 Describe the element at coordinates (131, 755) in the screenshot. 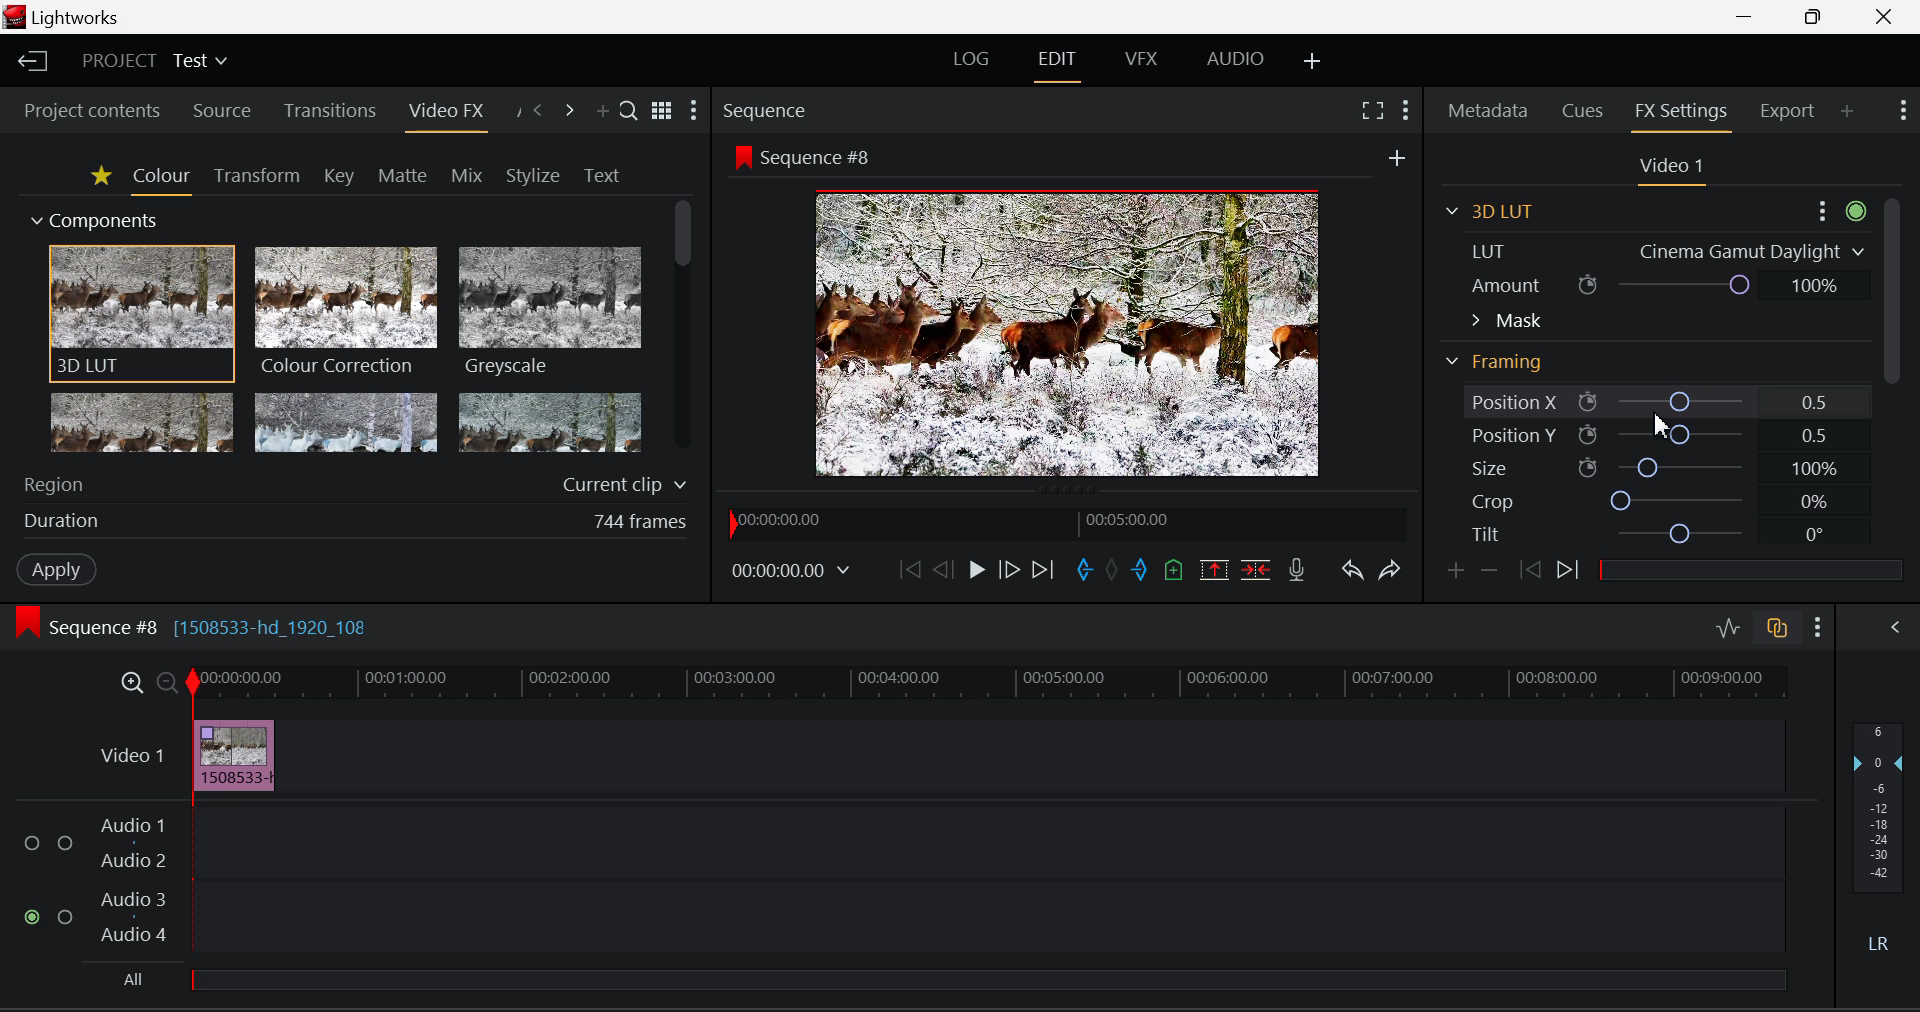

I see `Video Layer` at that location.